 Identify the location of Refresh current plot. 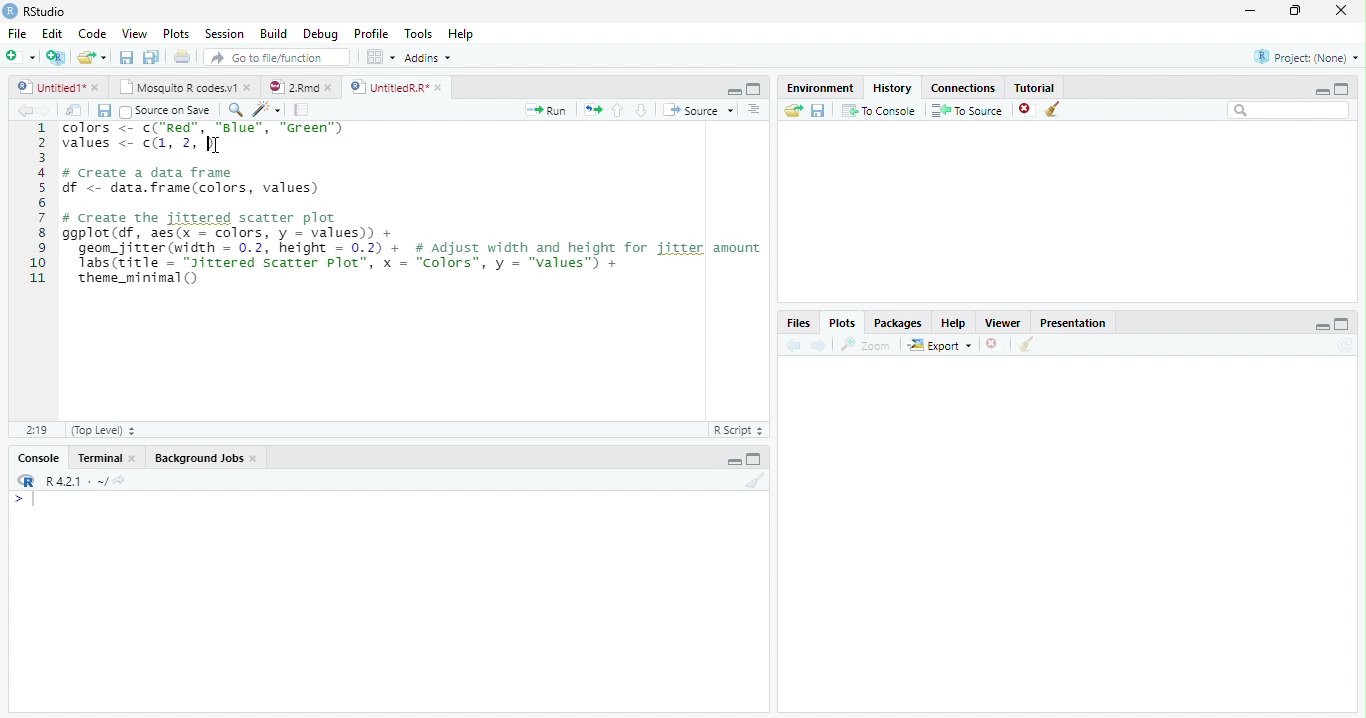
(1345, 345).